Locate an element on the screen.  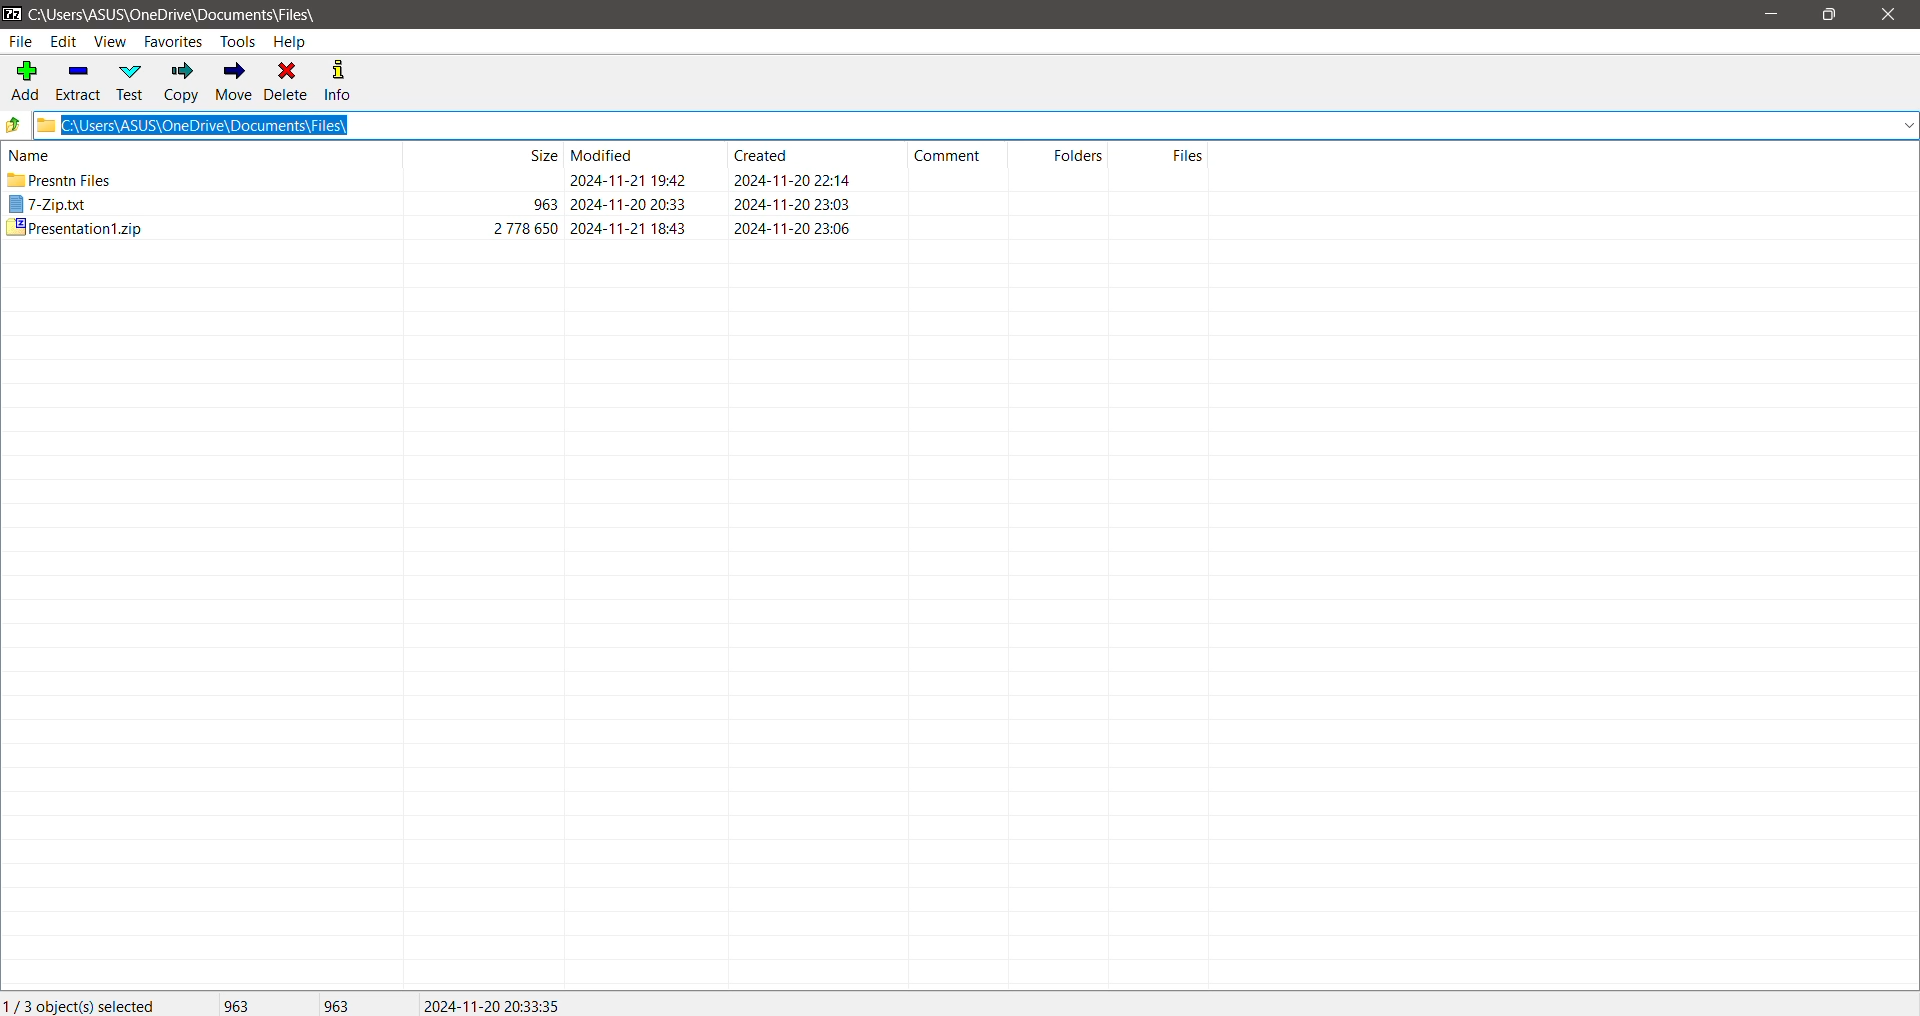
Help is located at coordinates (290, 41).